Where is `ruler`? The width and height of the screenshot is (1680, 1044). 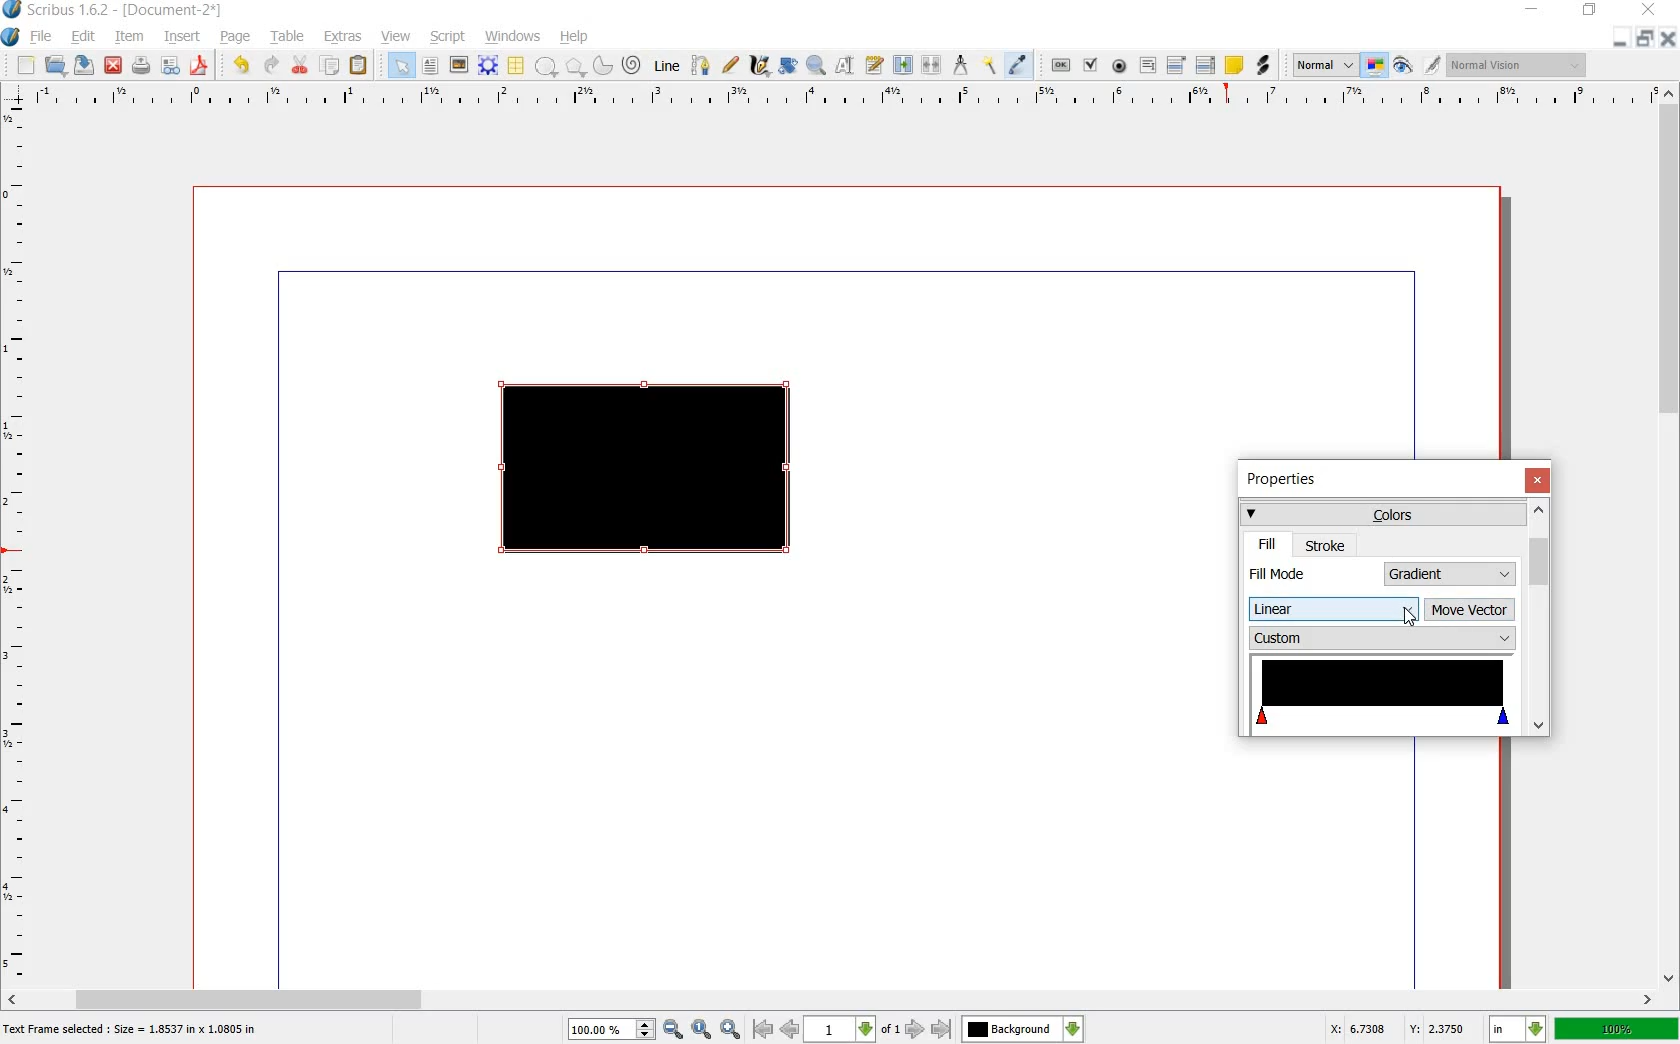 ruler is located at coordinates (837, 97).